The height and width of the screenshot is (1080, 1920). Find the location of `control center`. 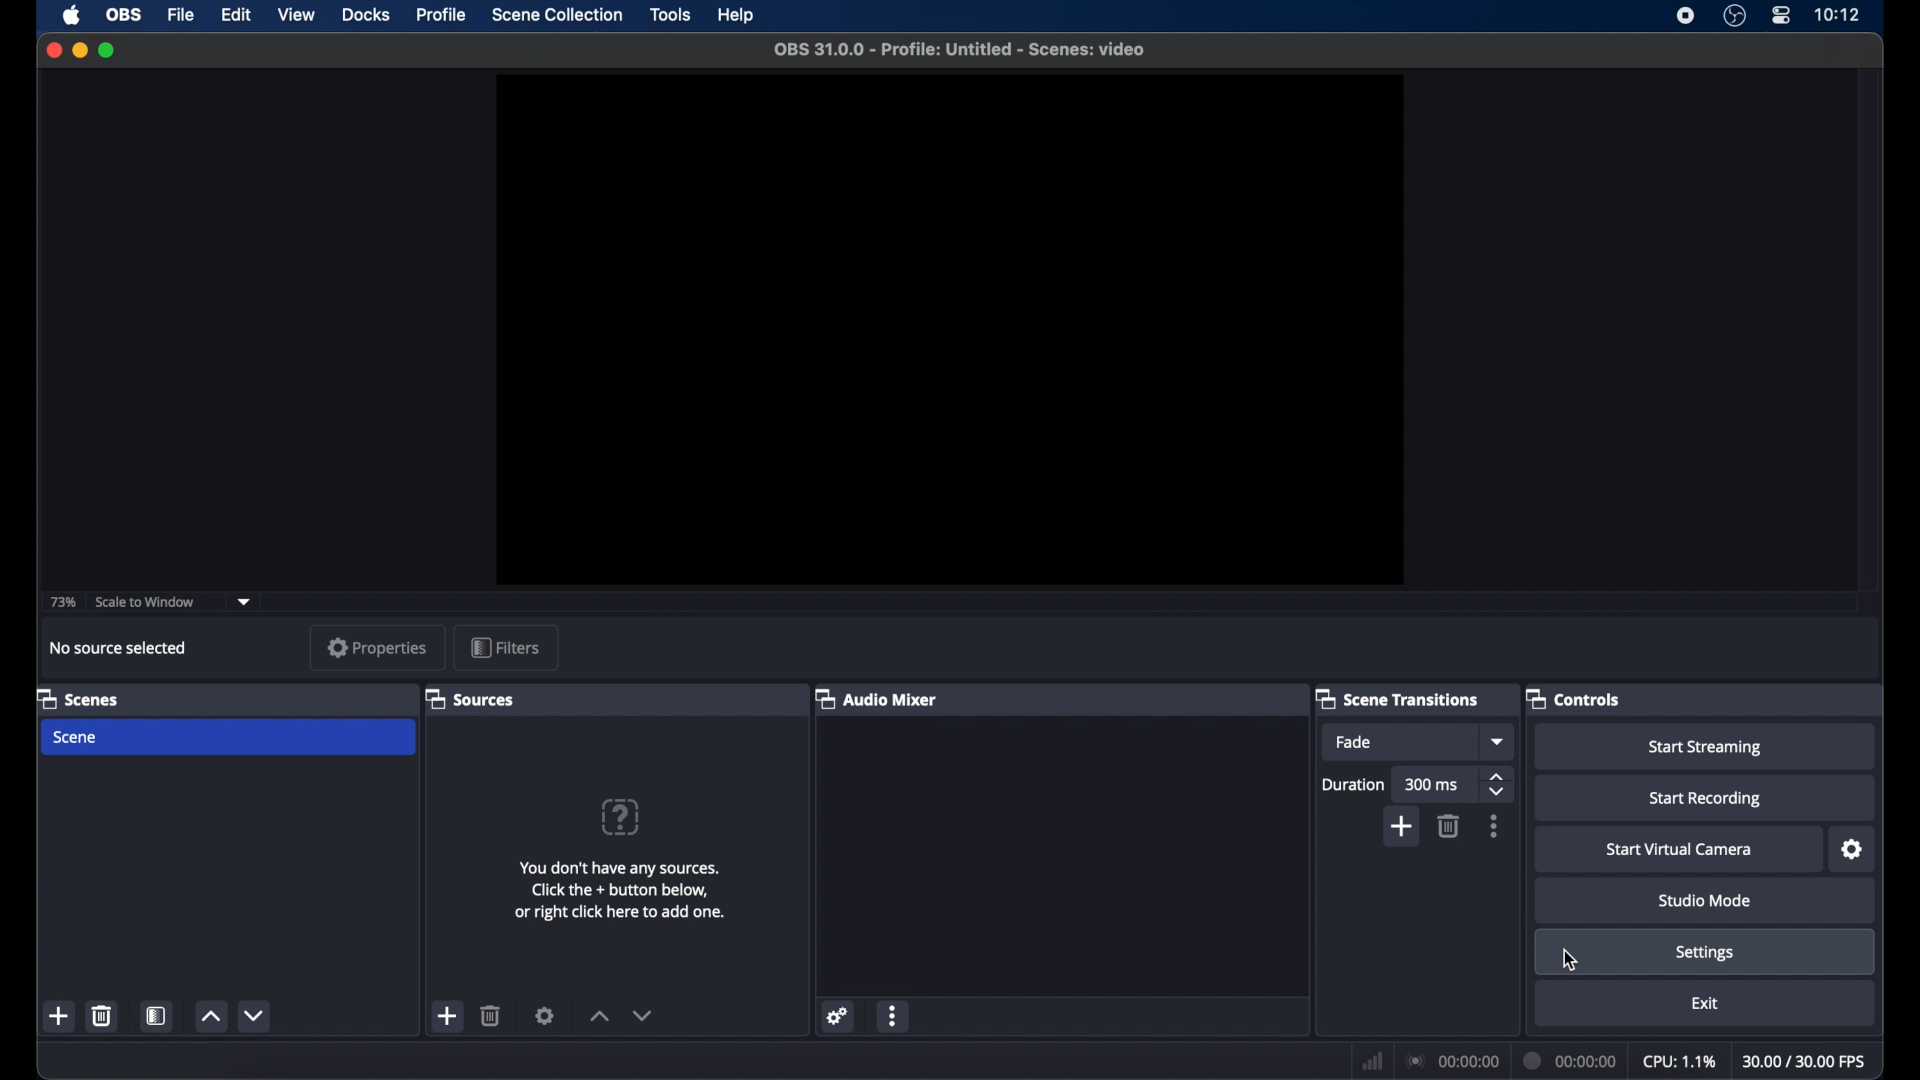

control center is located at coordinates (1780, 16).